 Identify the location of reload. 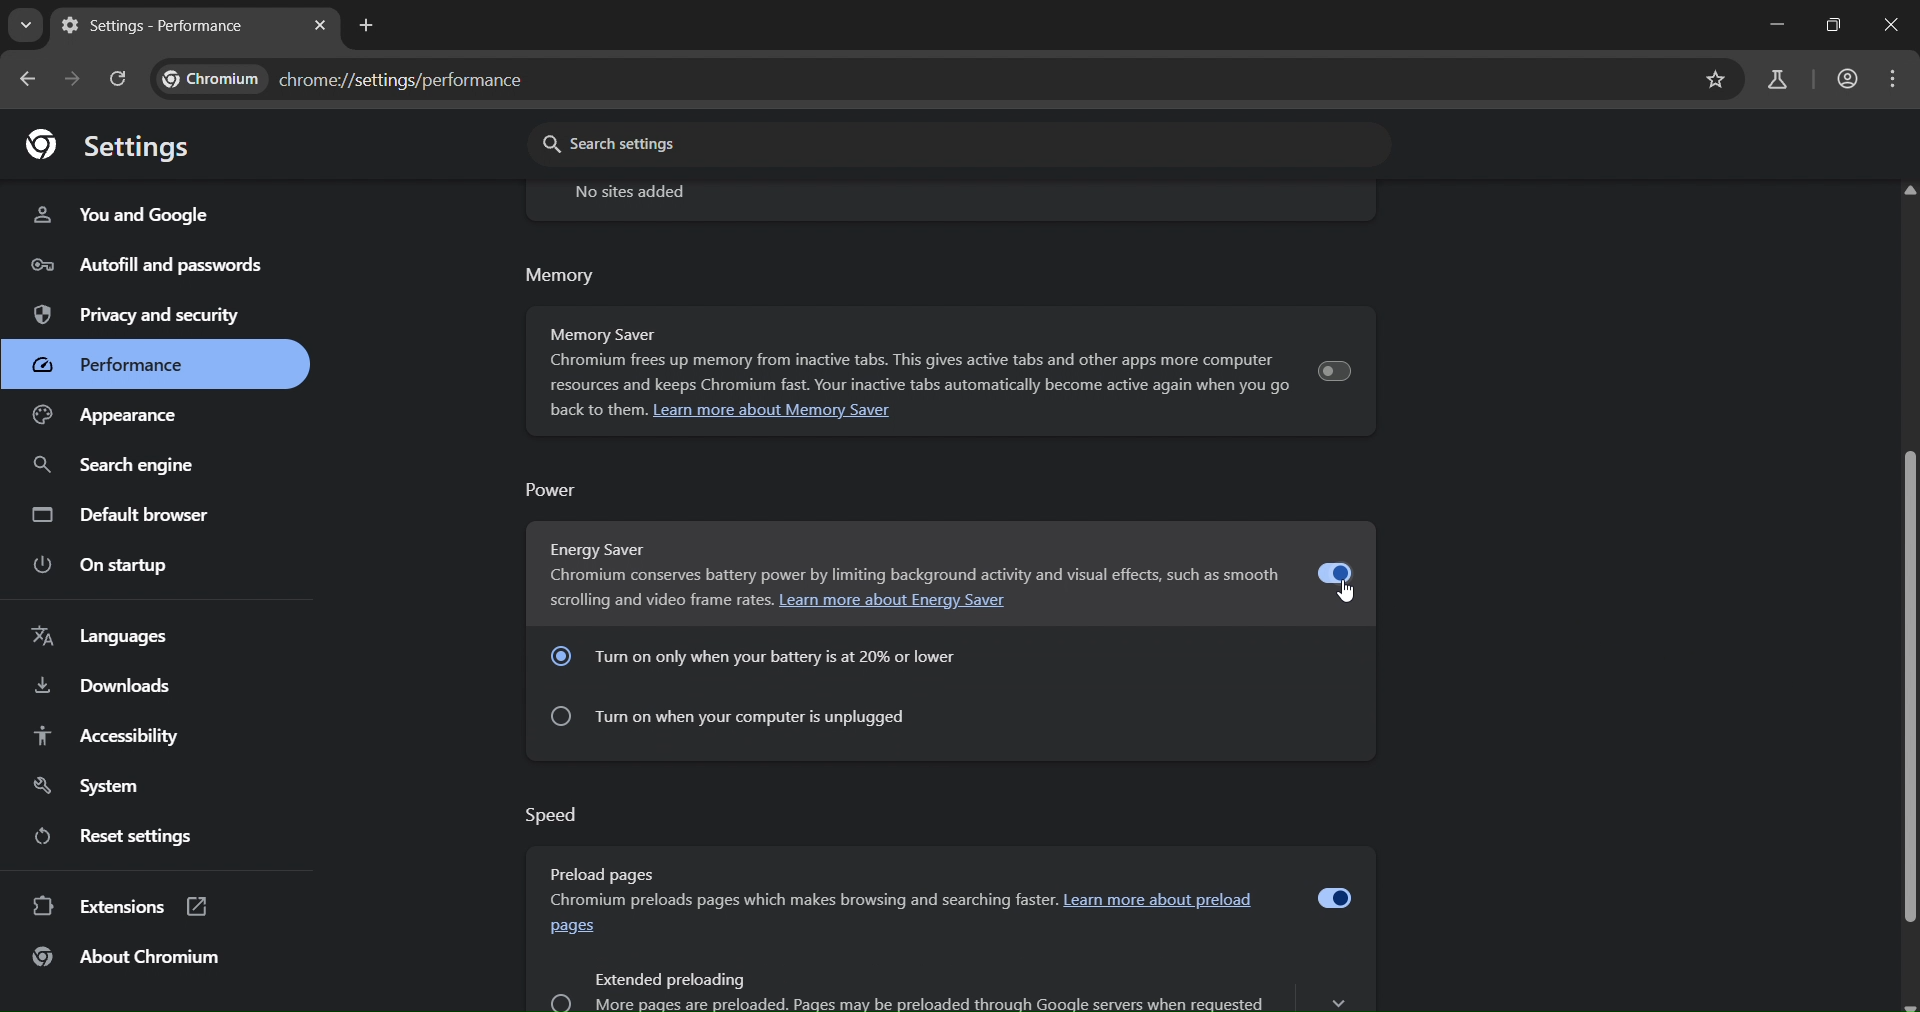
(124, 78).